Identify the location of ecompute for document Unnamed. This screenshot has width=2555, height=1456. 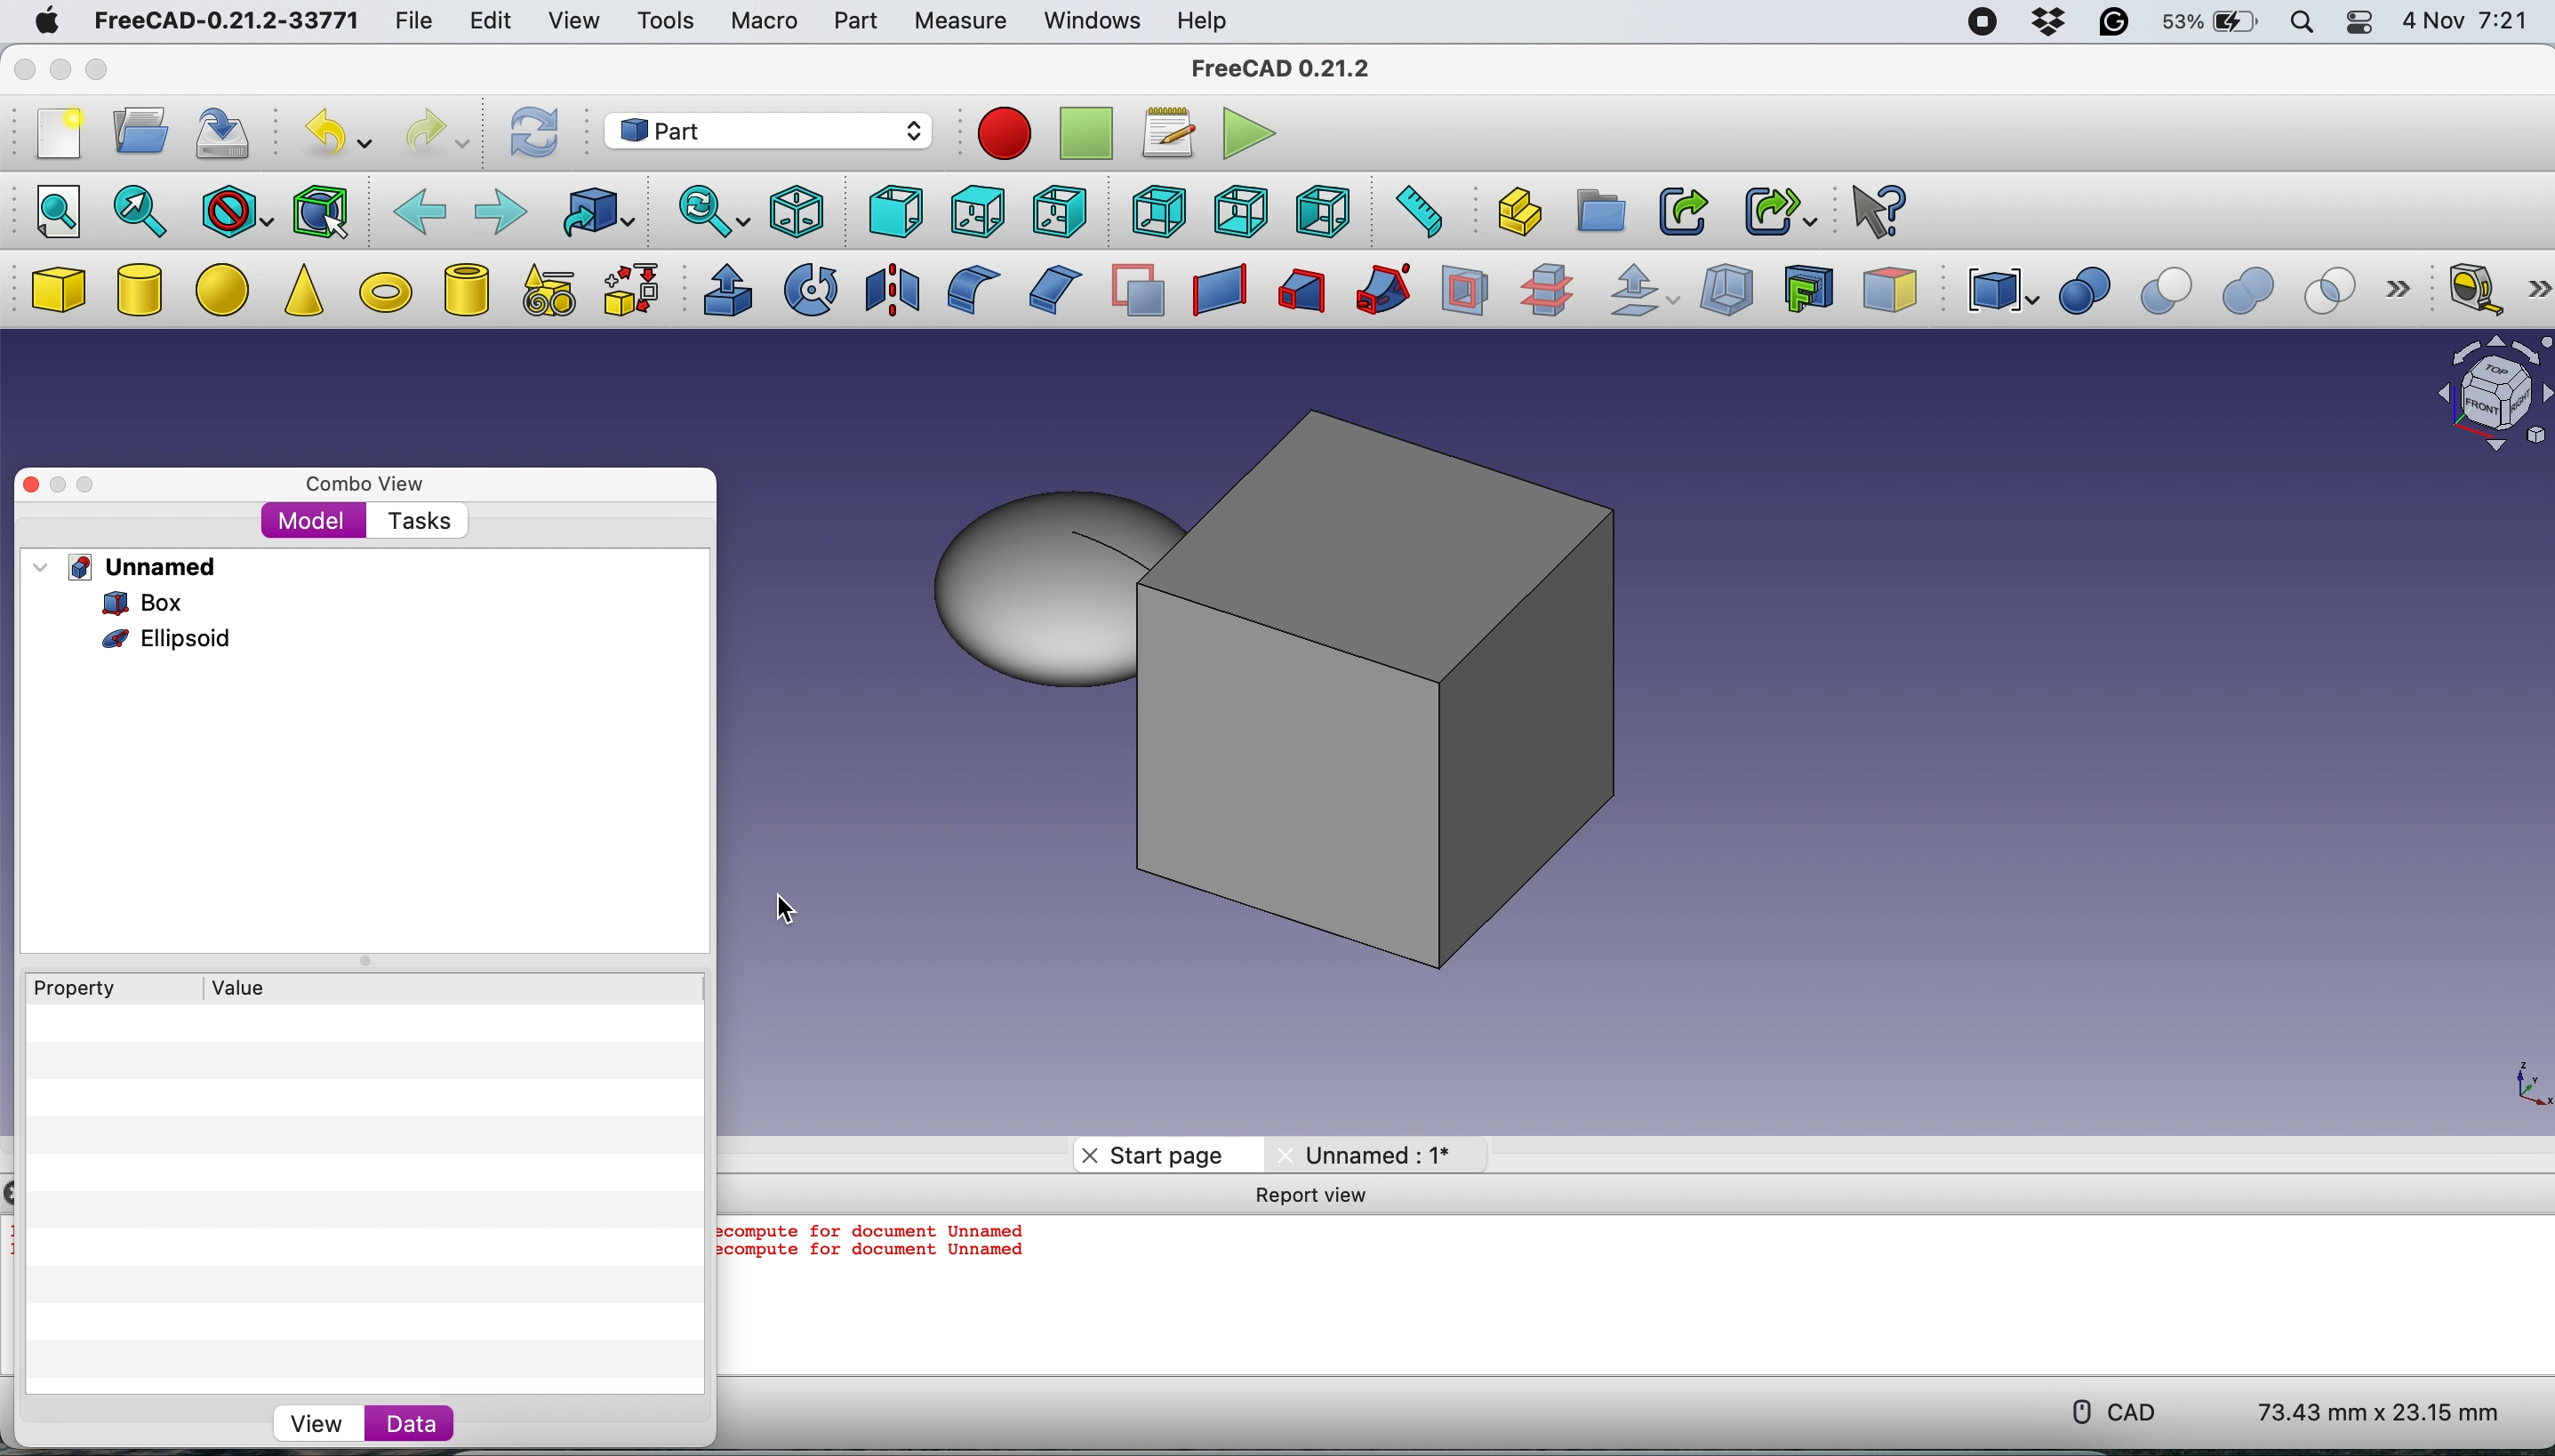
(879, 1231).